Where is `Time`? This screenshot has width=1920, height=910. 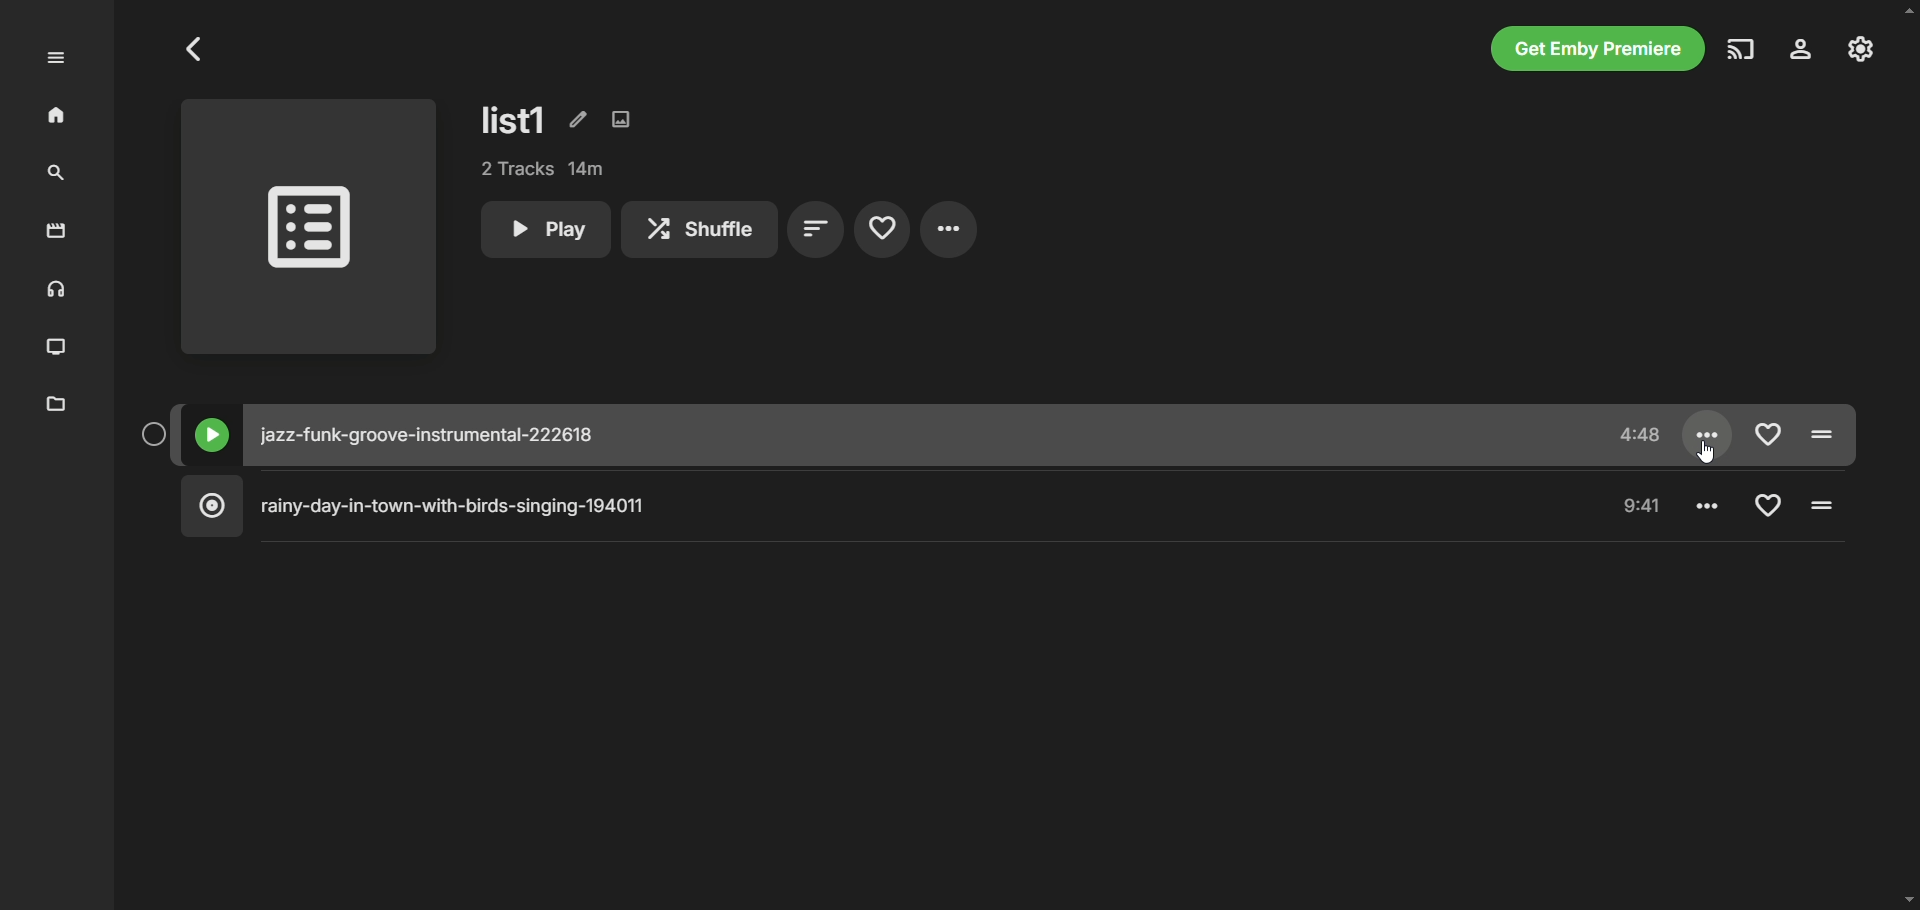
Time is located at coordinates (1641, 505).